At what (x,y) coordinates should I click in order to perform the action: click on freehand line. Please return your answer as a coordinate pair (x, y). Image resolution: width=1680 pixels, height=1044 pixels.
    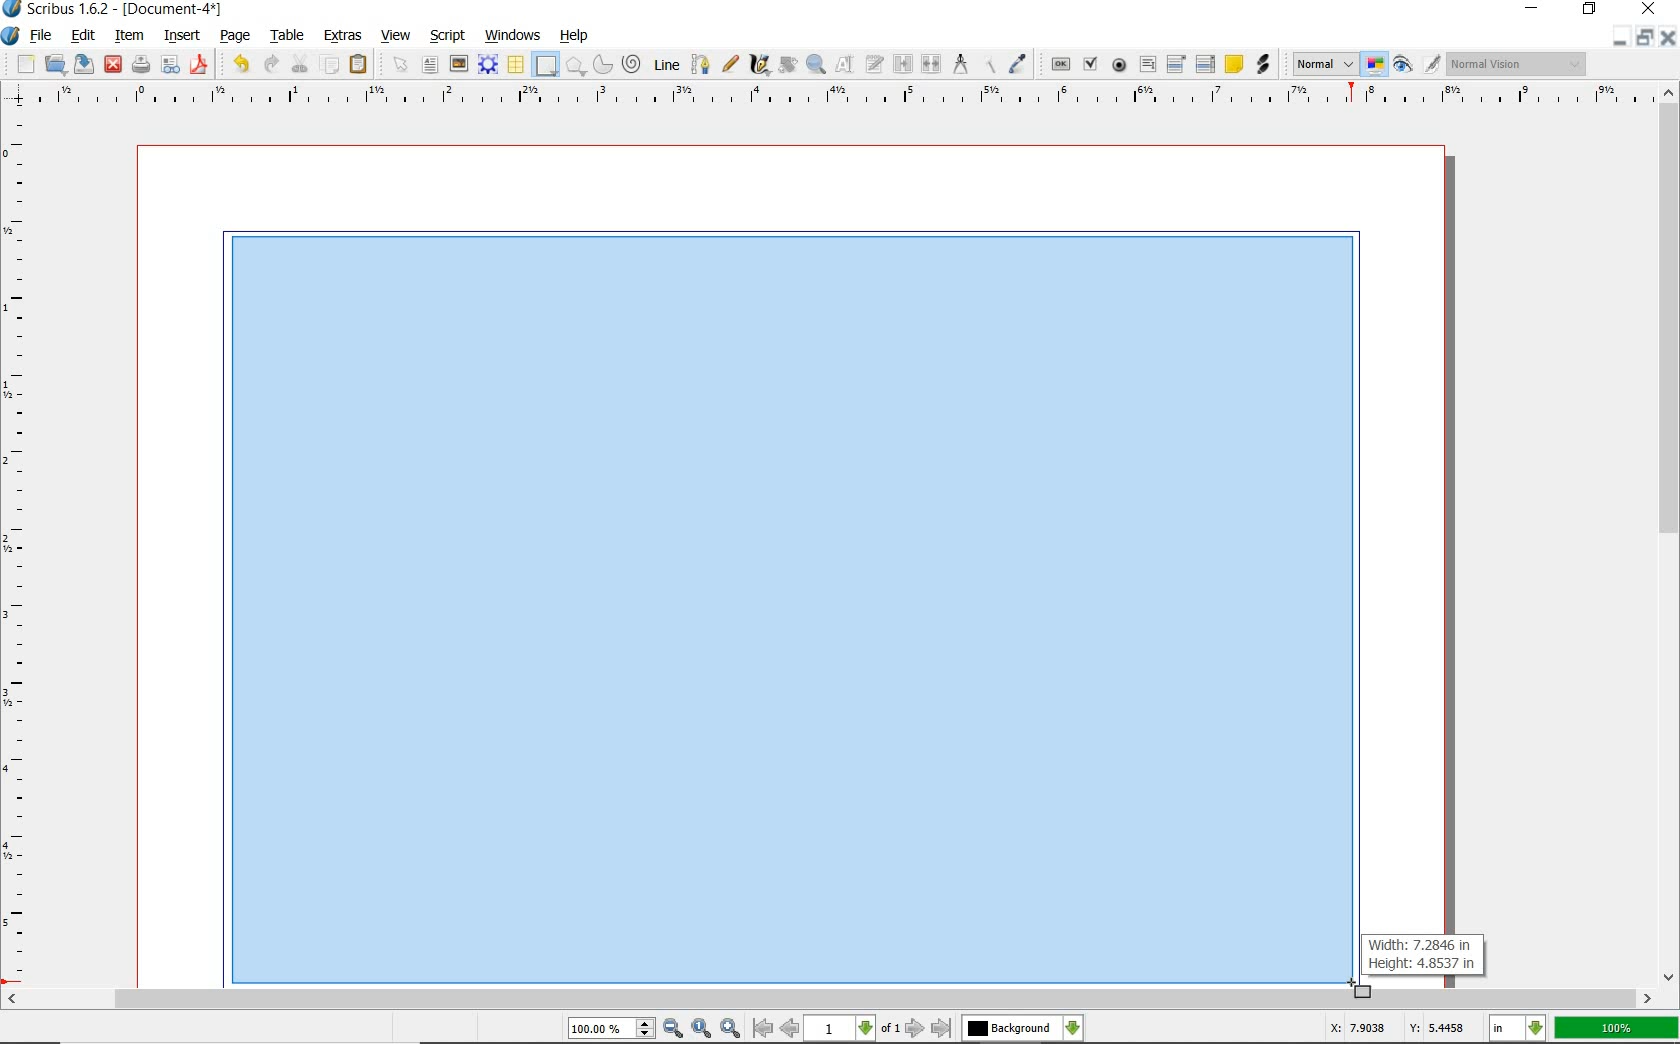
    Looking at the image, I should click on (732, 65).